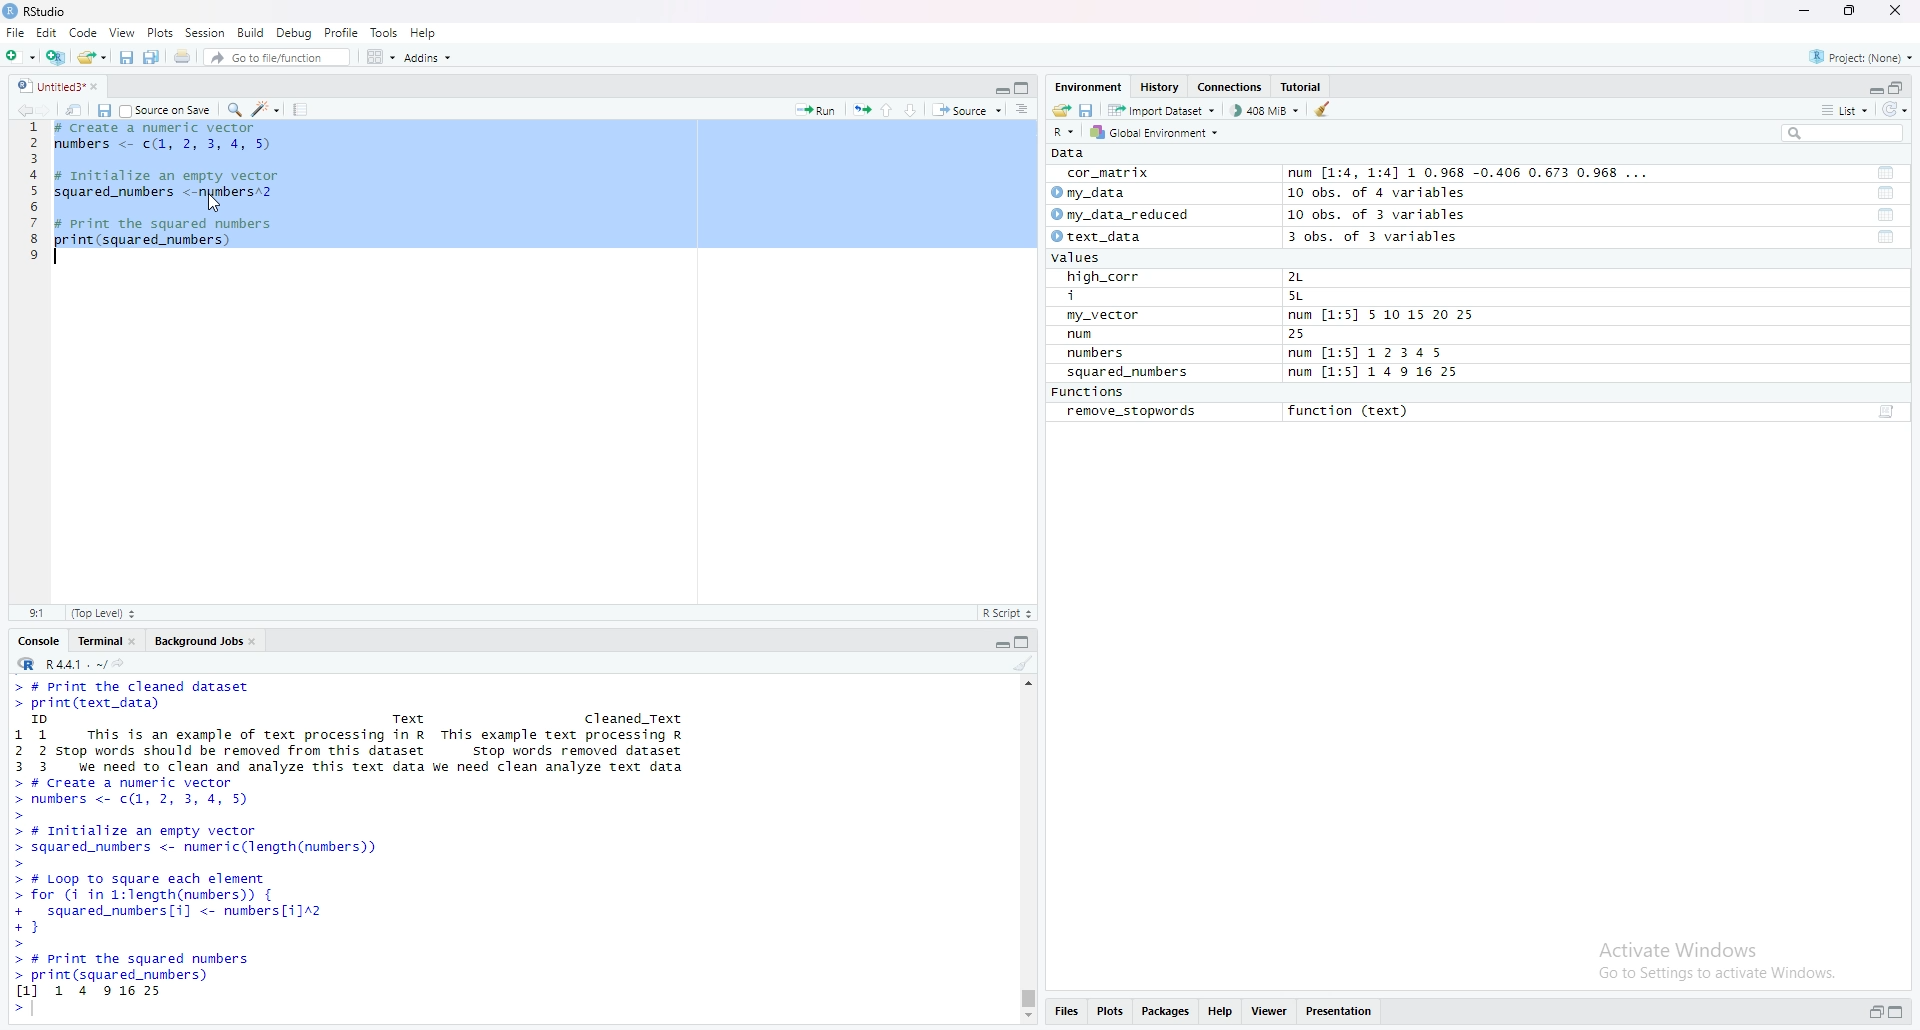 This screenshot has height=1030, width=1920. What do you see at coordinates (167, 109) in the screenshot?
I see `Source on save` at bounding box center [167, 109].